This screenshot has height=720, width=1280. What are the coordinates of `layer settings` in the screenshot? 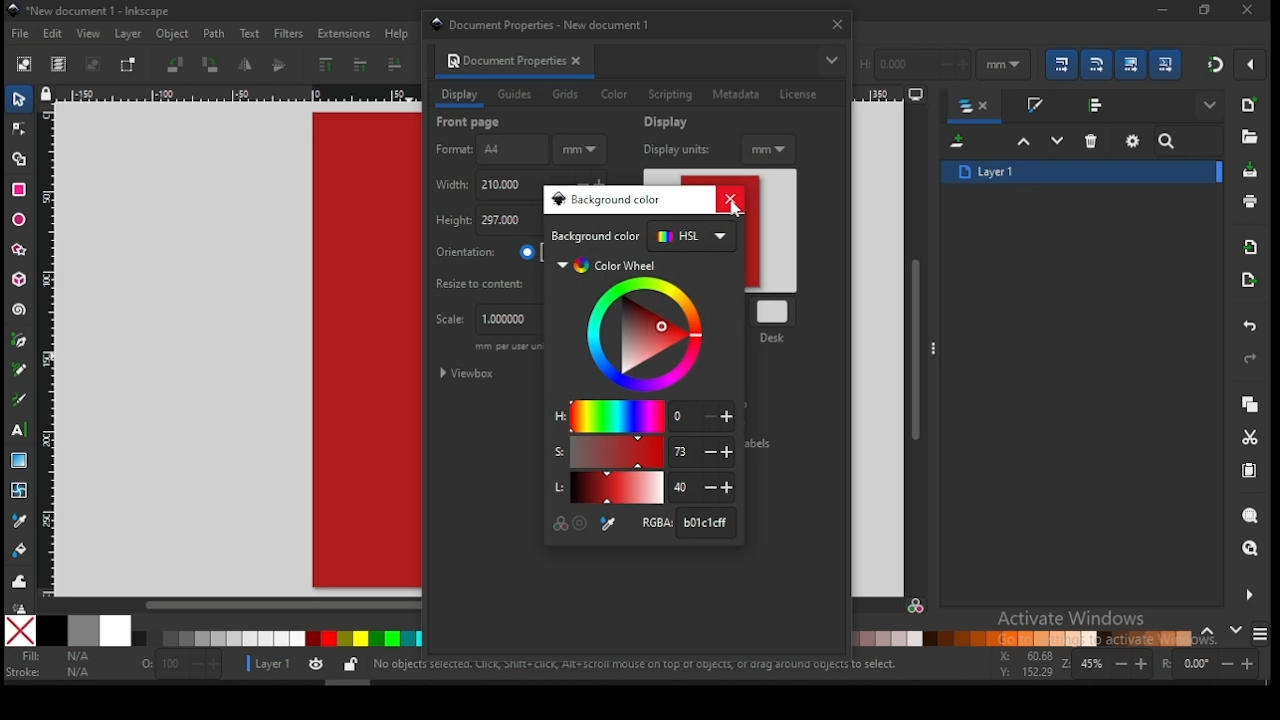 It's located at (304, 665).